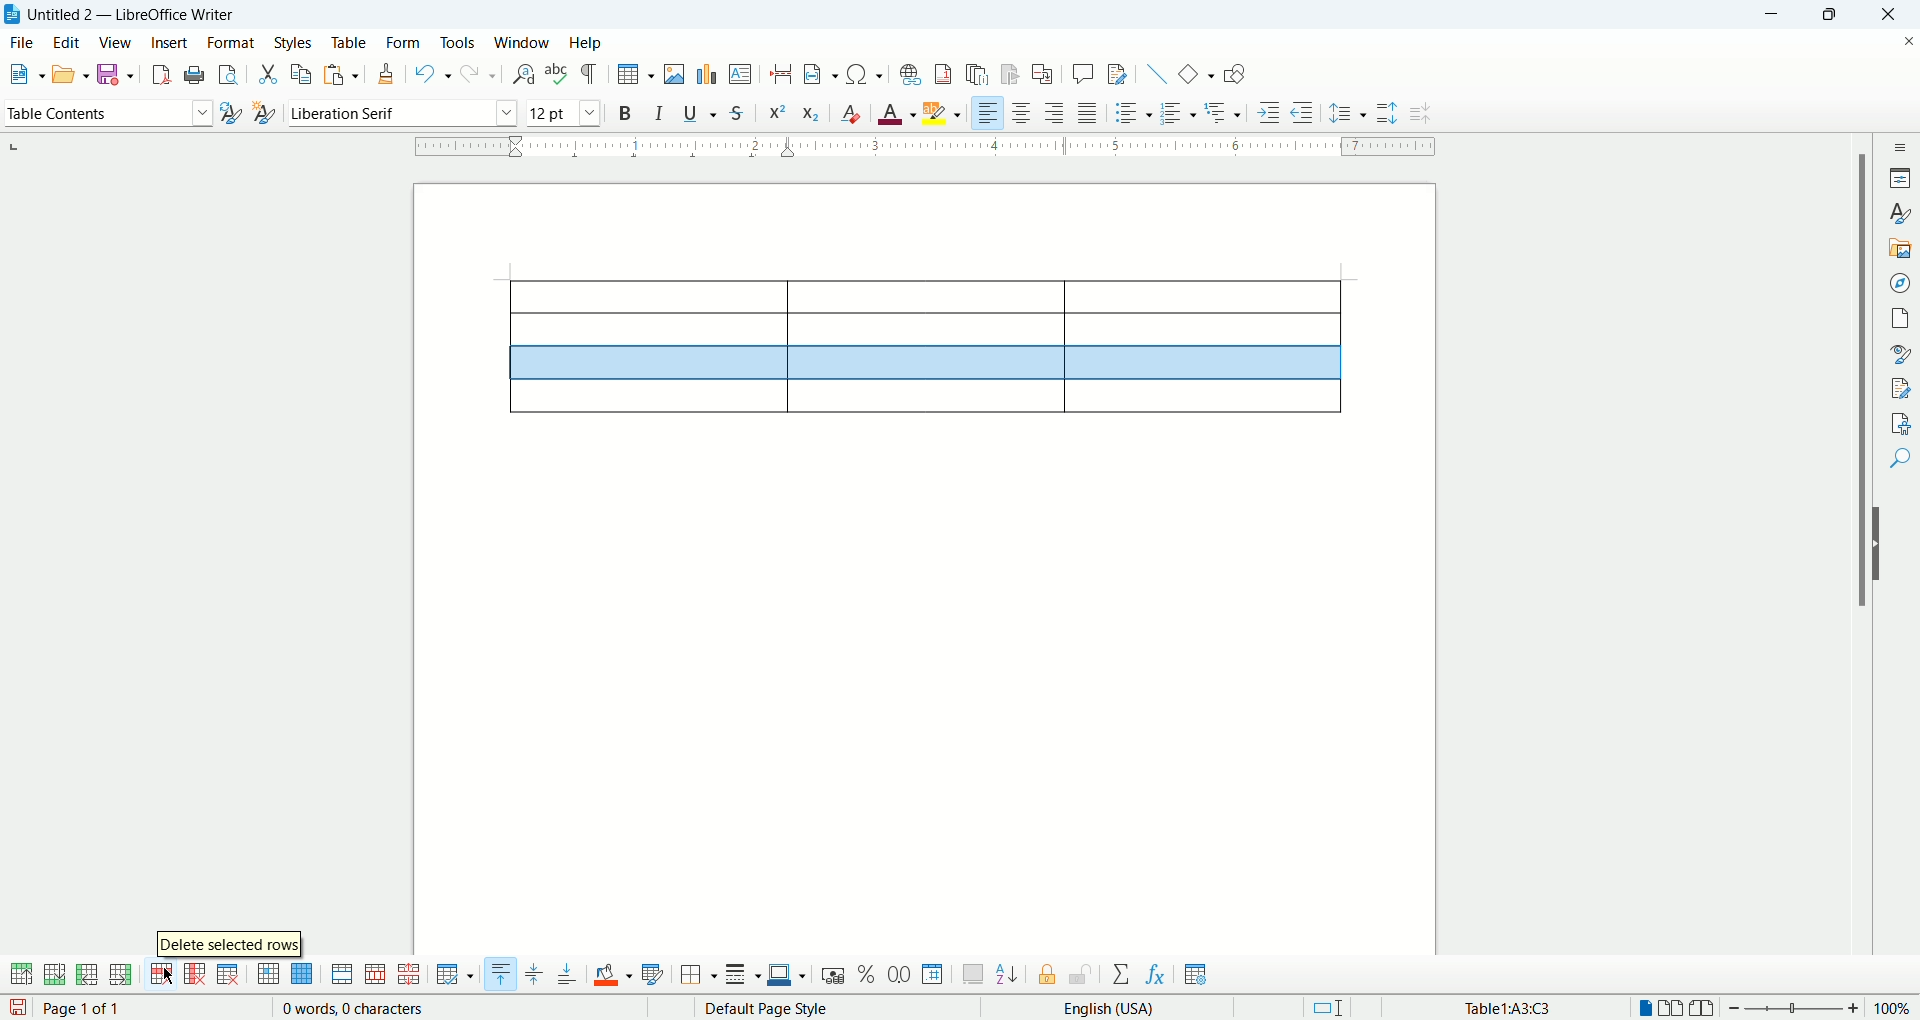 This screenshot has width=1920, height=1020. I want to click on insert hyperlink, so click(911, 72).